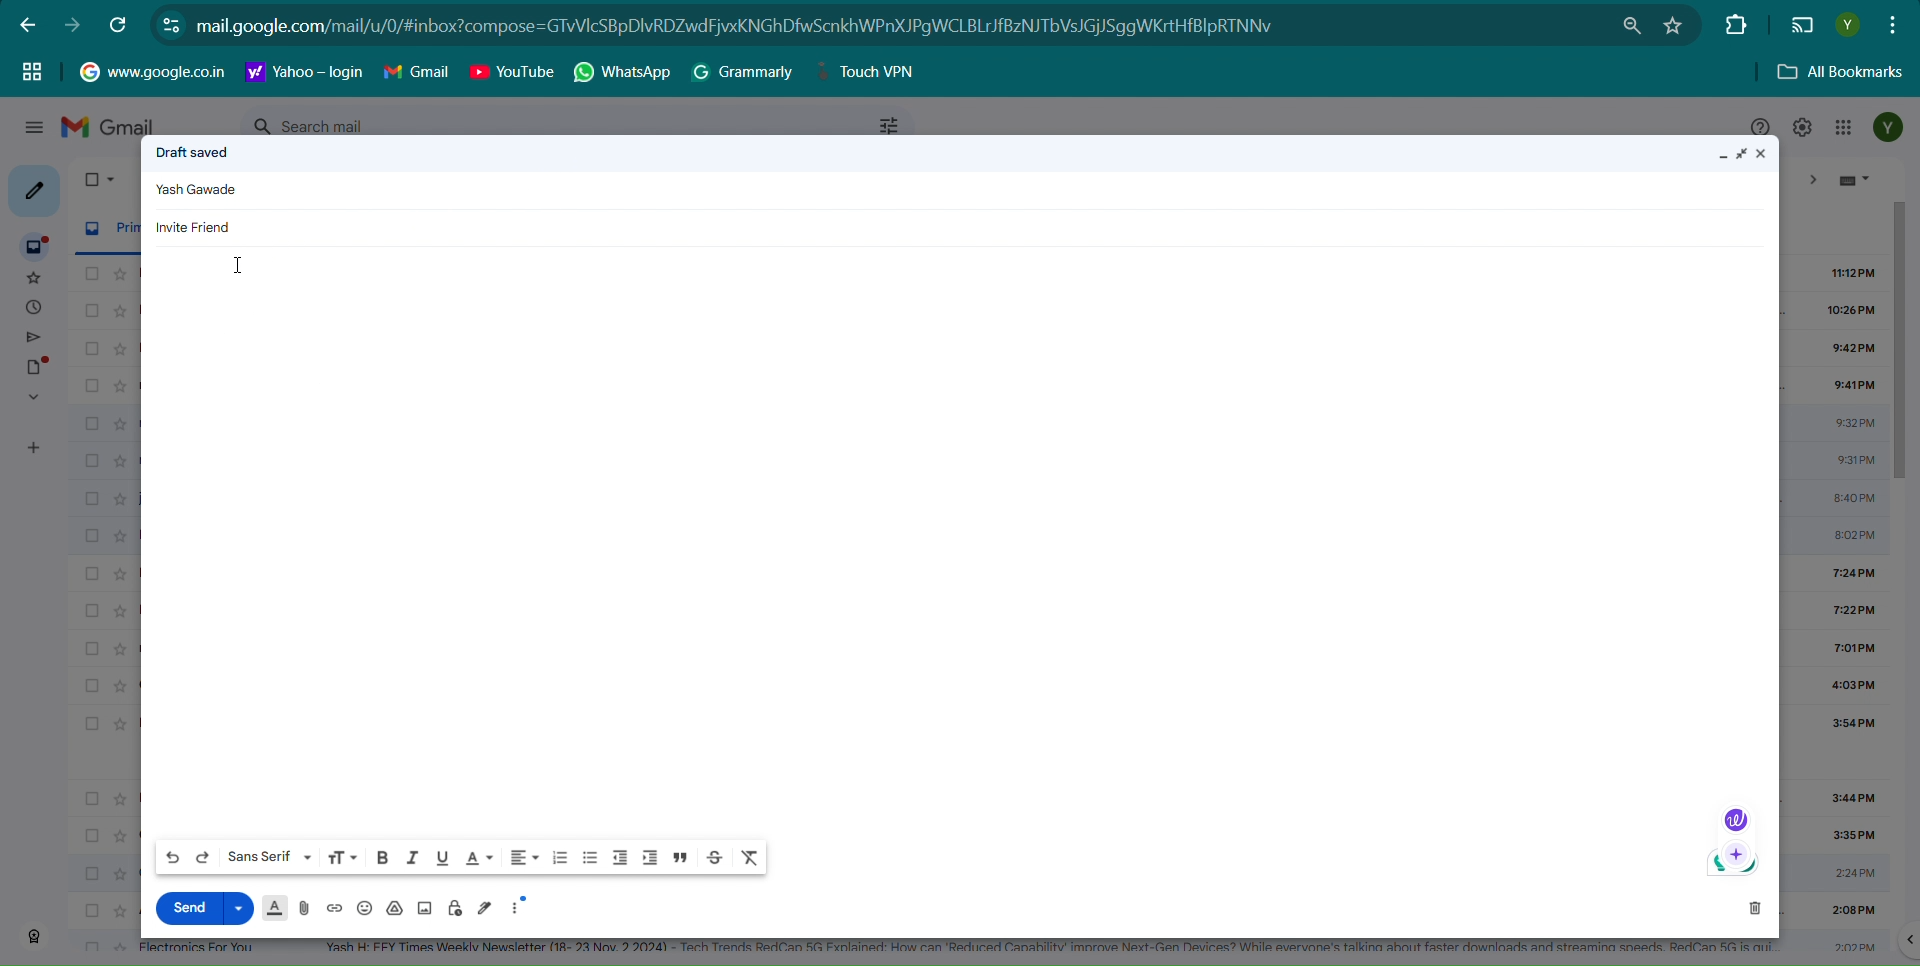 The width and height of the screenshot is (1920, 966). Describe the element at coordinates (193, 151) in the screenshot. I see `Text` at that location.